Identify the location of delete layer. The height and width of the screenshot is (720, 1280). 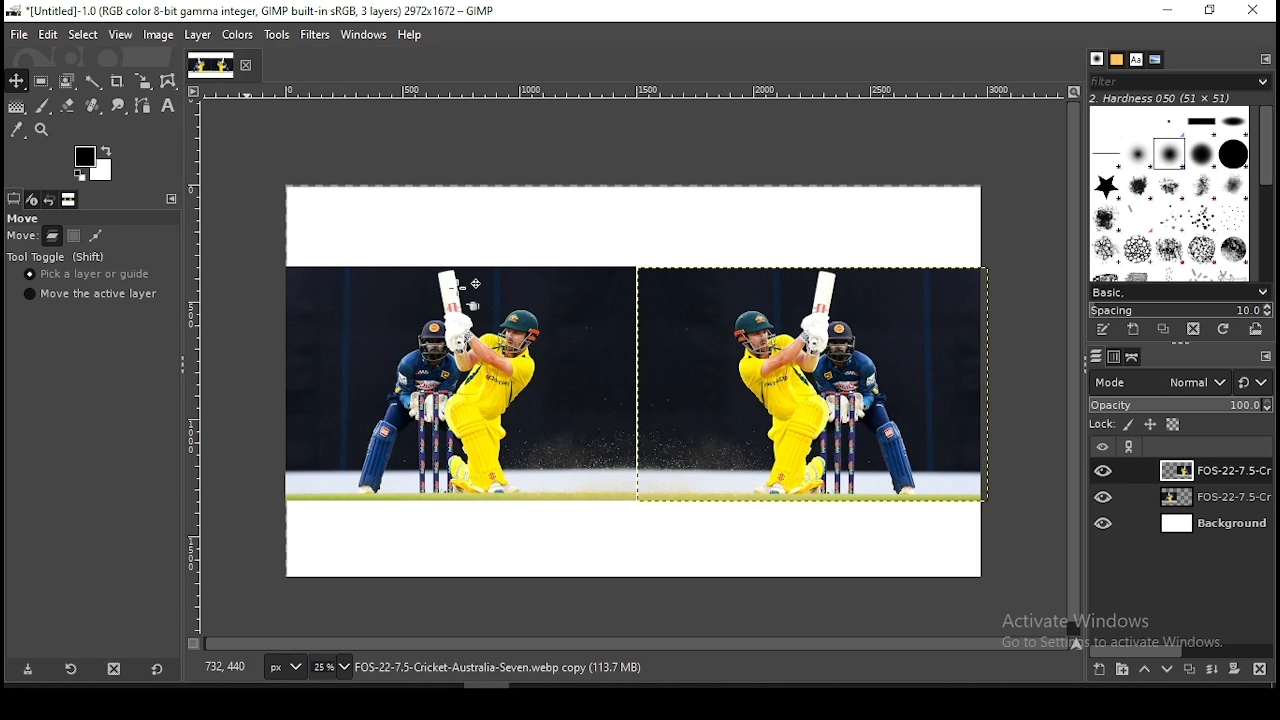
(1260, 669).